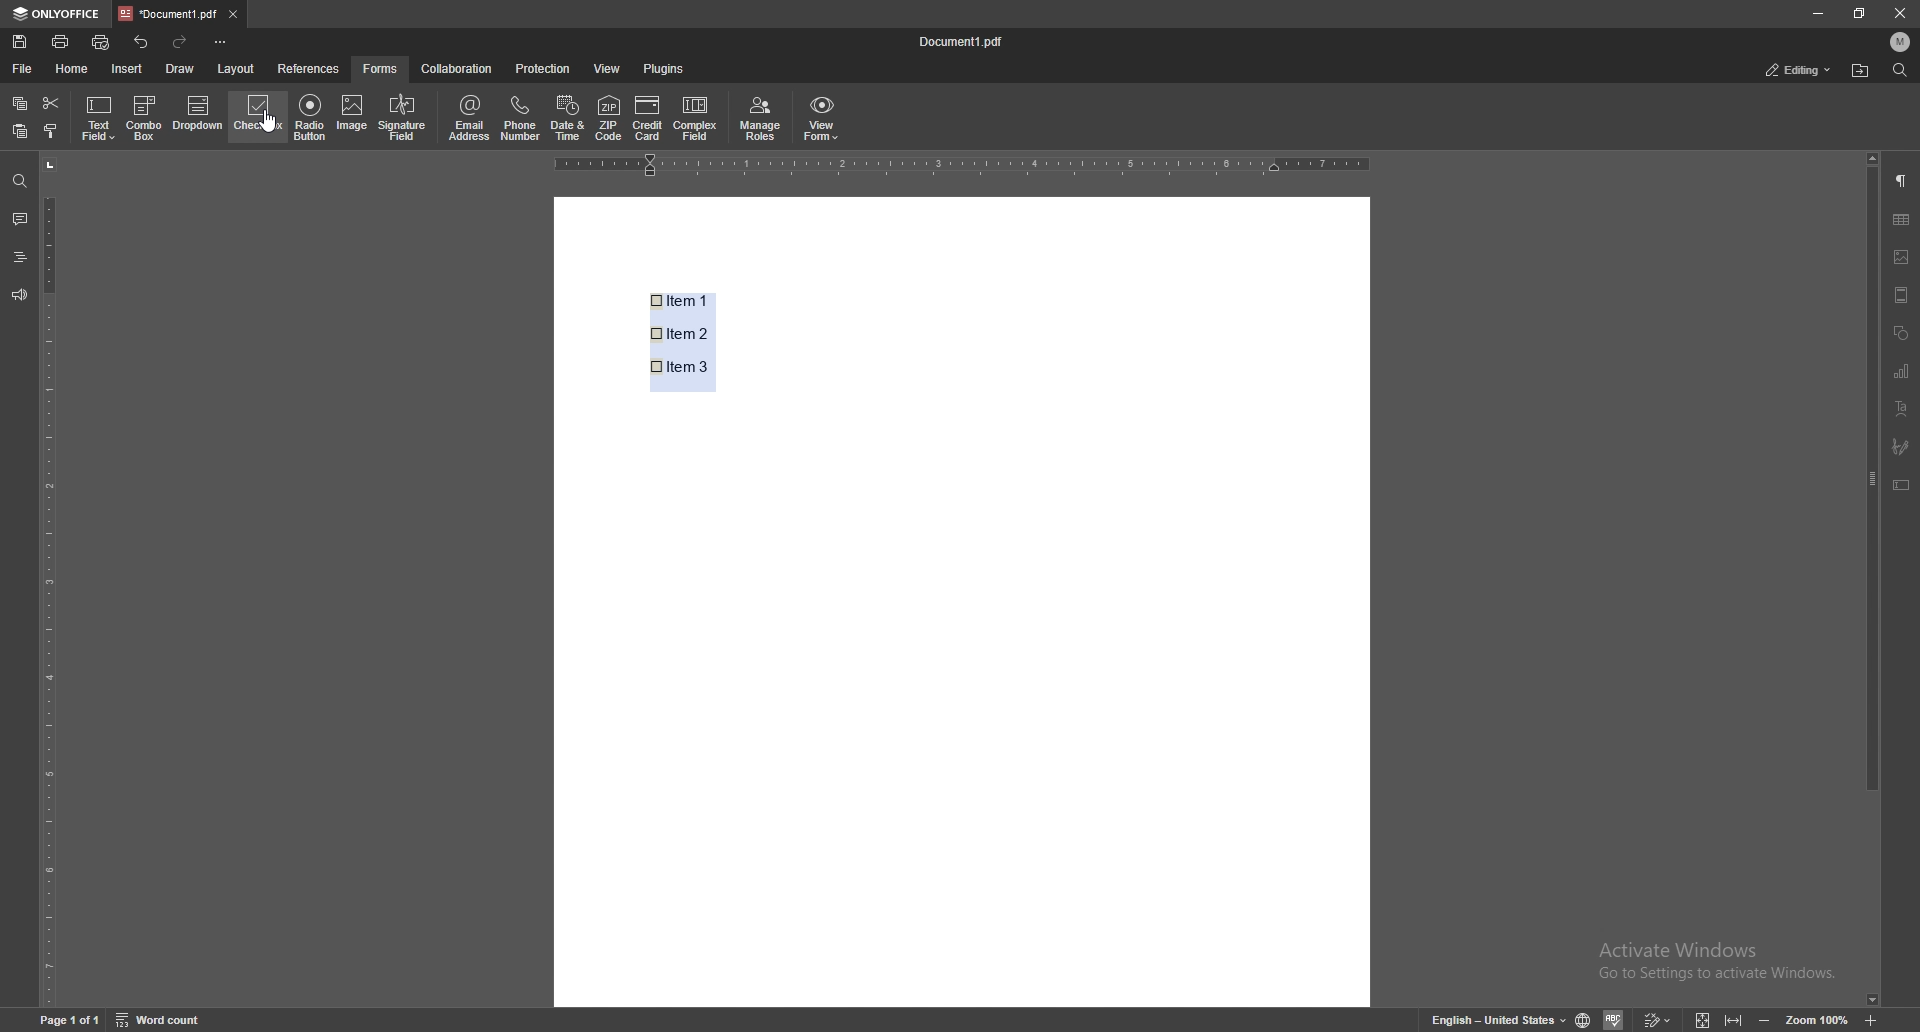  I want to click on cut, so click(52, 104).